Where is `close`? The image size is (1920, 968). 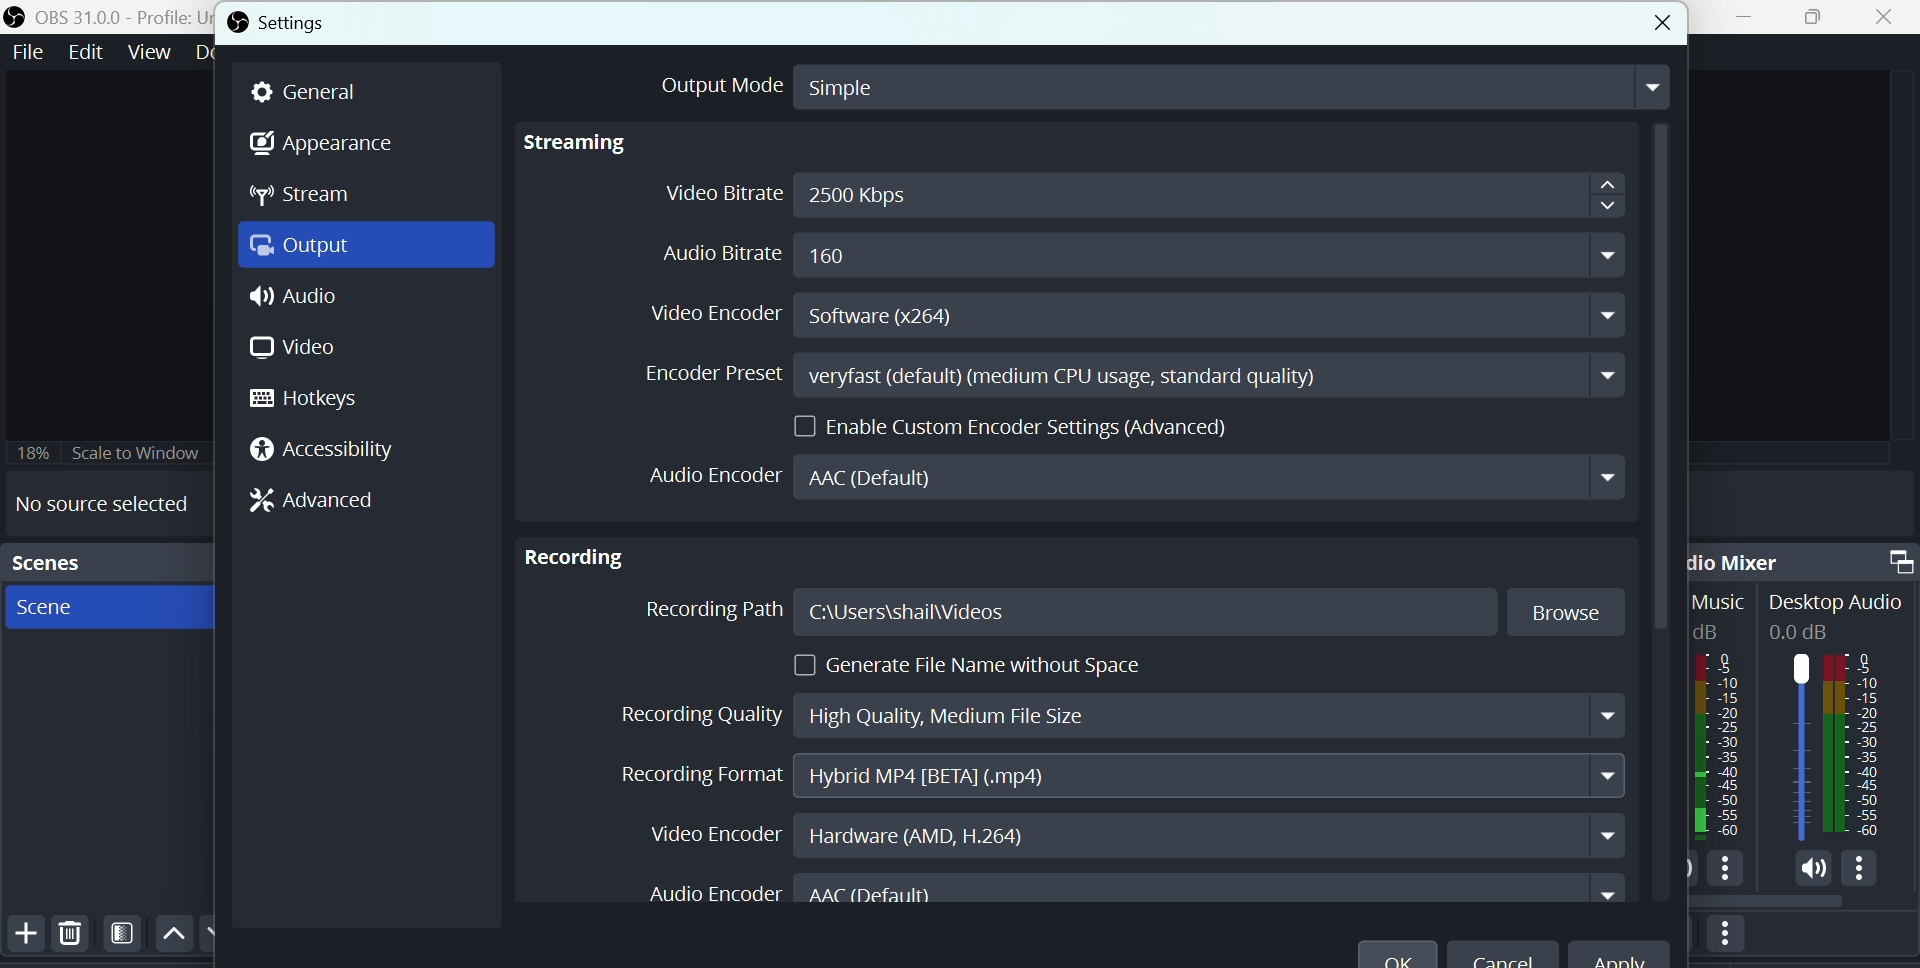 close is located at coordinates (1657, 19).